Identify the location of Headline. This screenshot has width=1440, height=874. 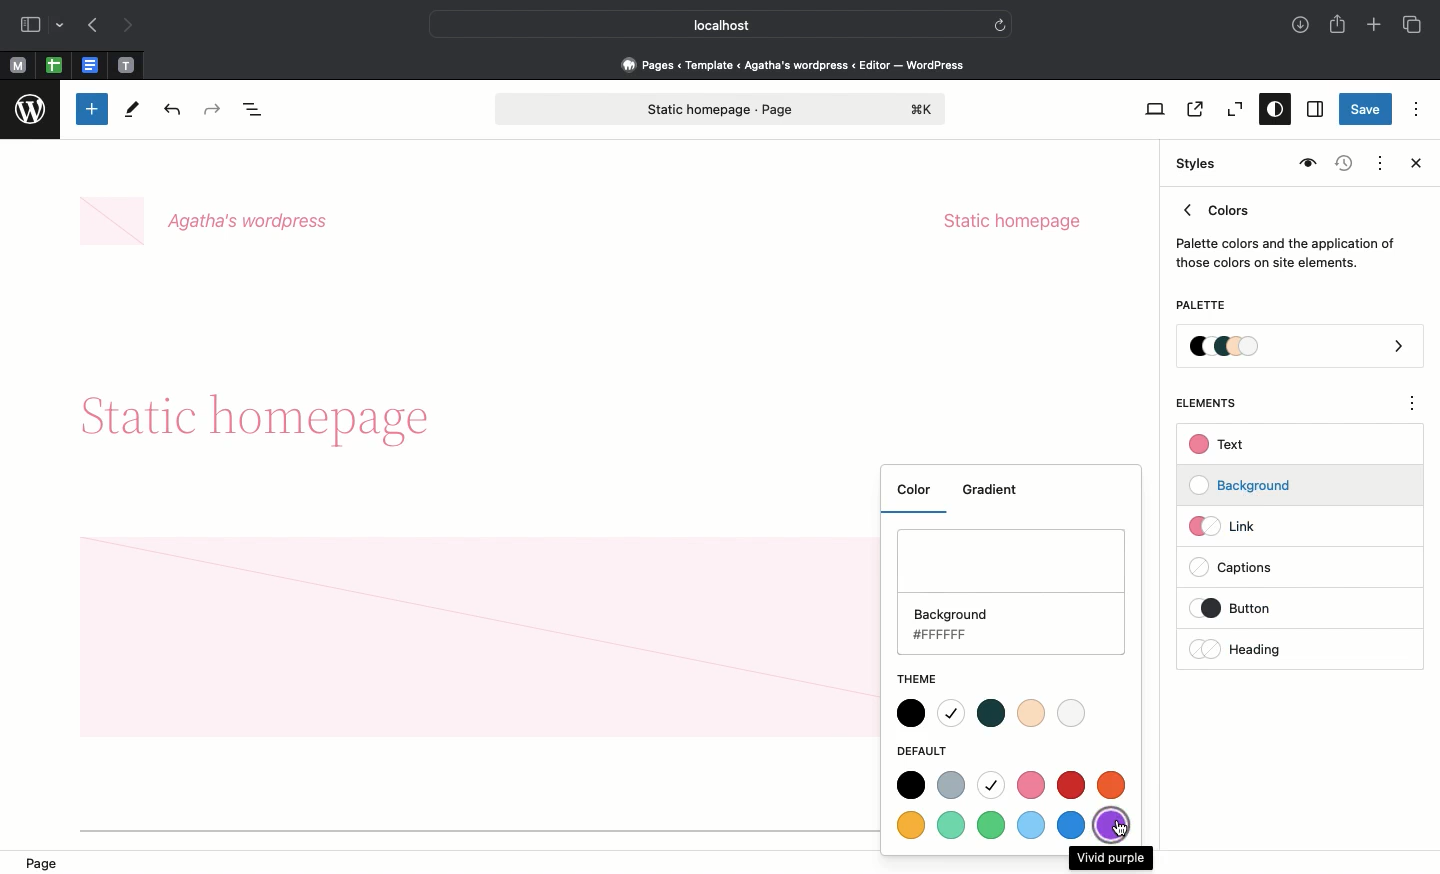
(262, 411).